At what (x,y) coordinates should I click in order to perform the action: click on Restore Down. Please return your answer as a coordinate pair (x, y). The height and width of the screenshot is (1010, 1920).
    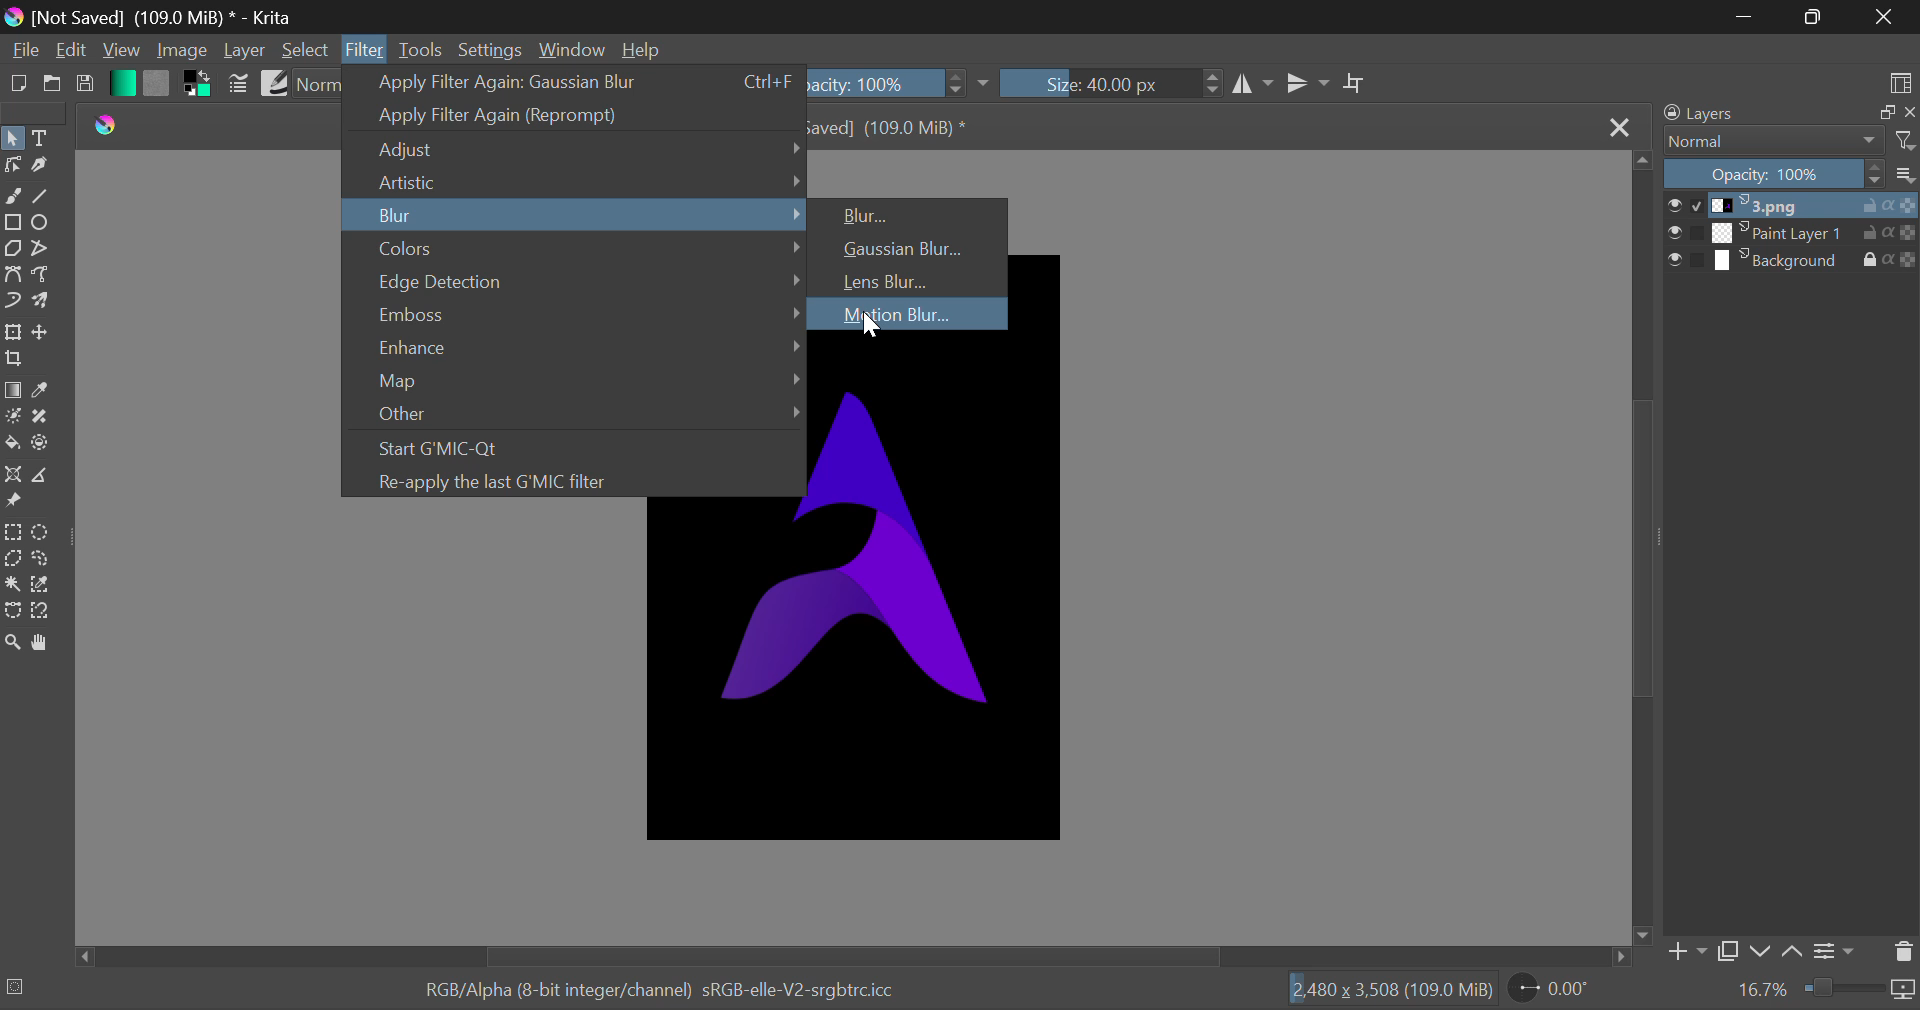
    Looking at the image, I should click on (1744, 17).